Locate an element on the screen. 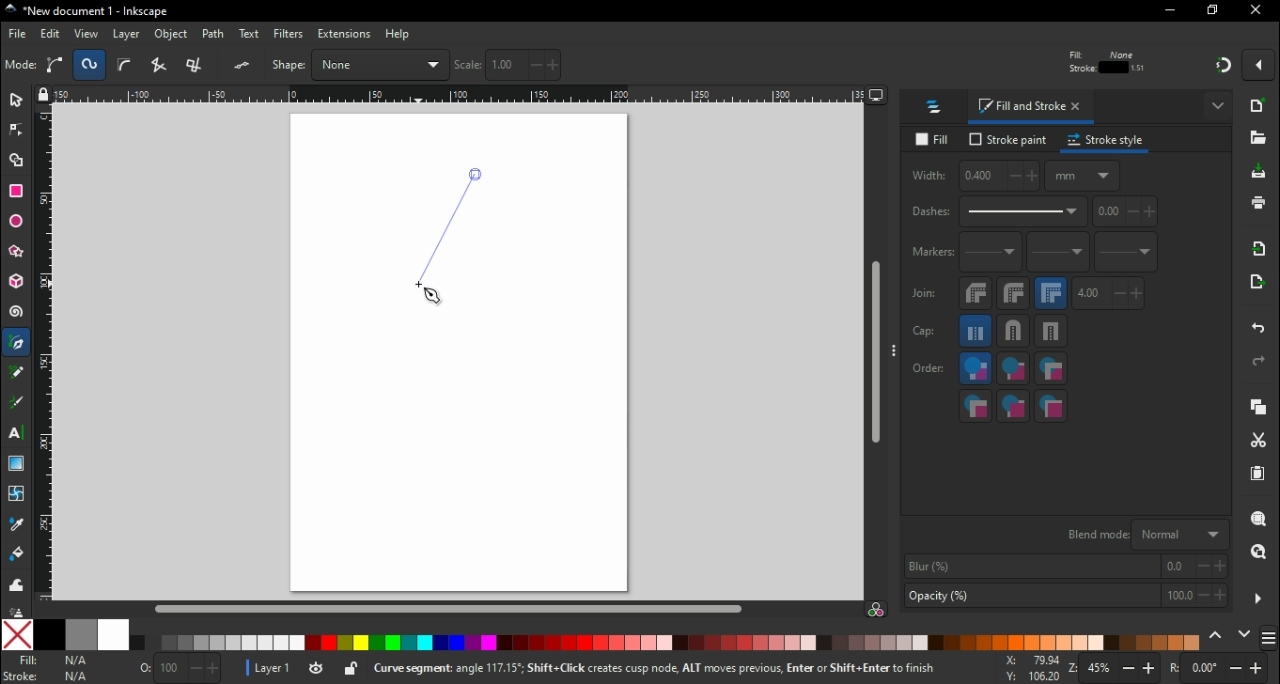  black is located at coordinates (47, 635).